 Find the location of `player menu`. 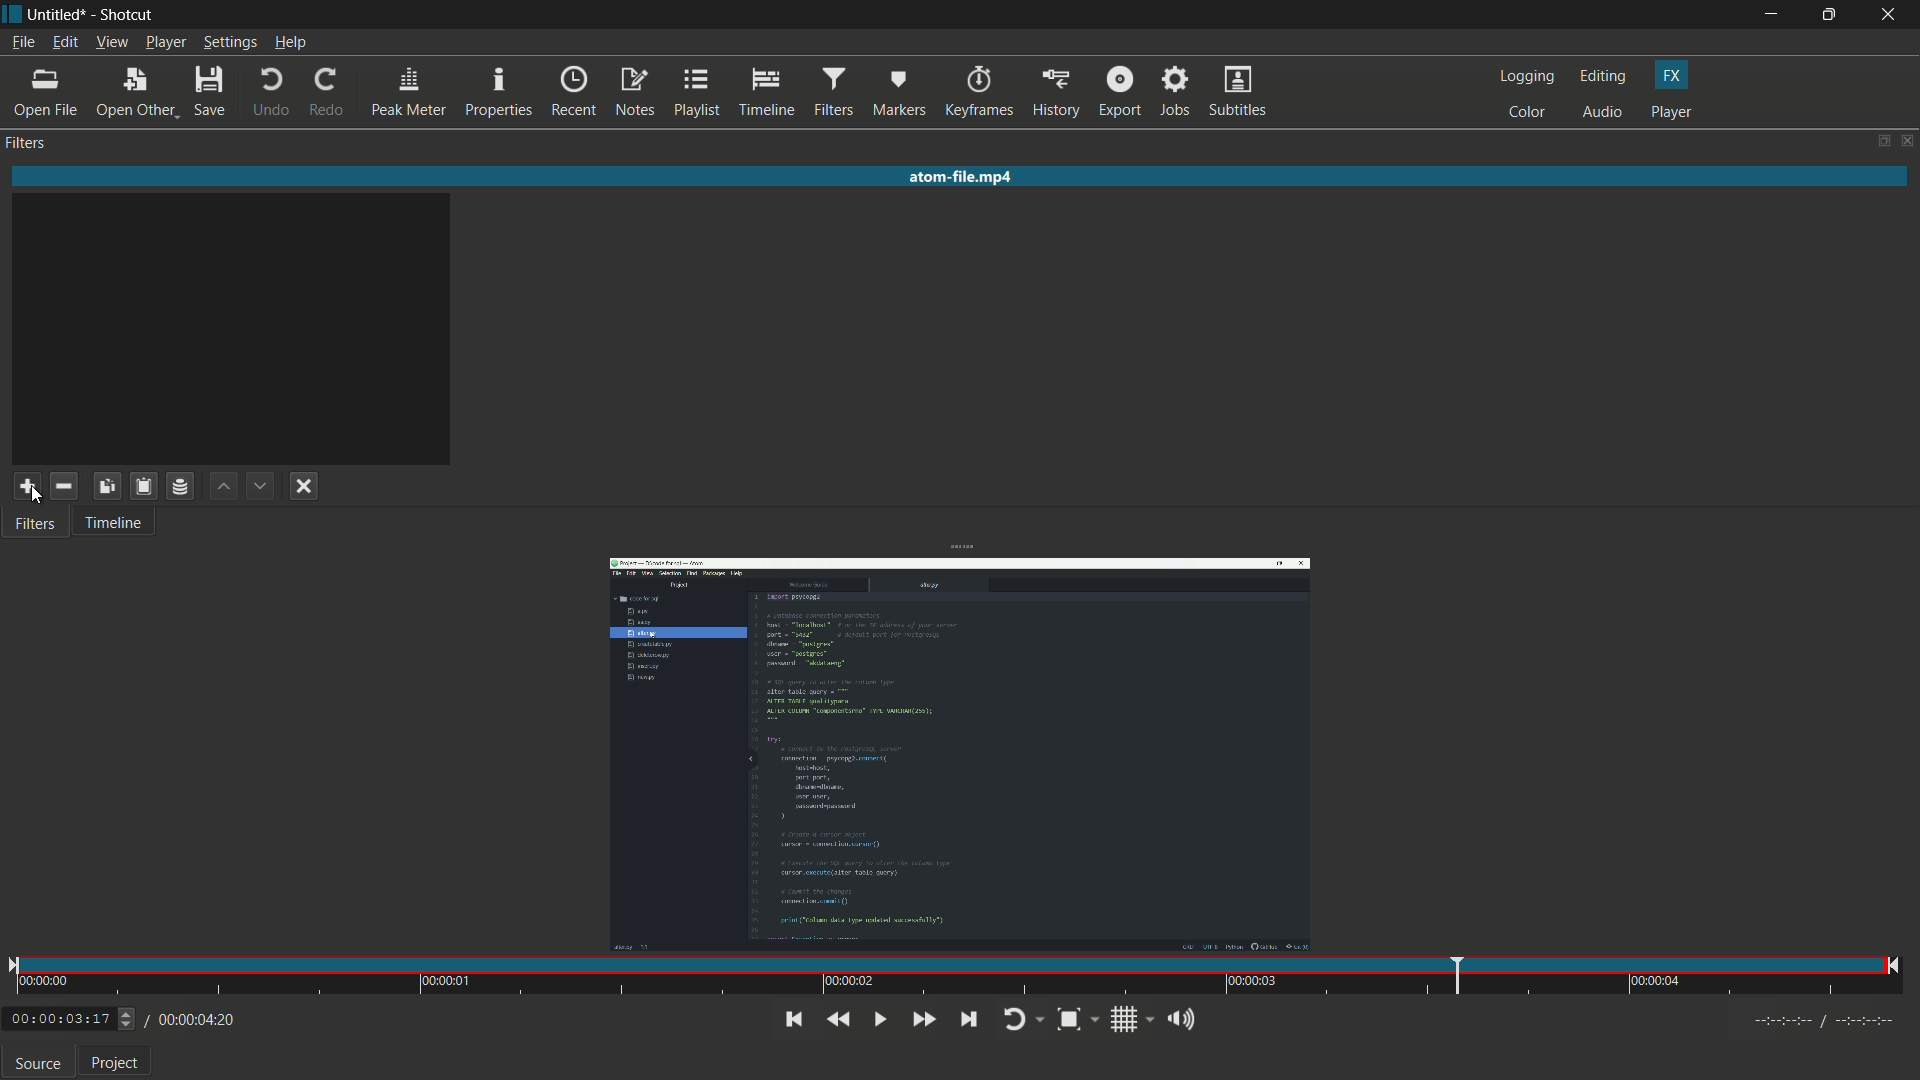

player menu is located at coordinates (166, 42).